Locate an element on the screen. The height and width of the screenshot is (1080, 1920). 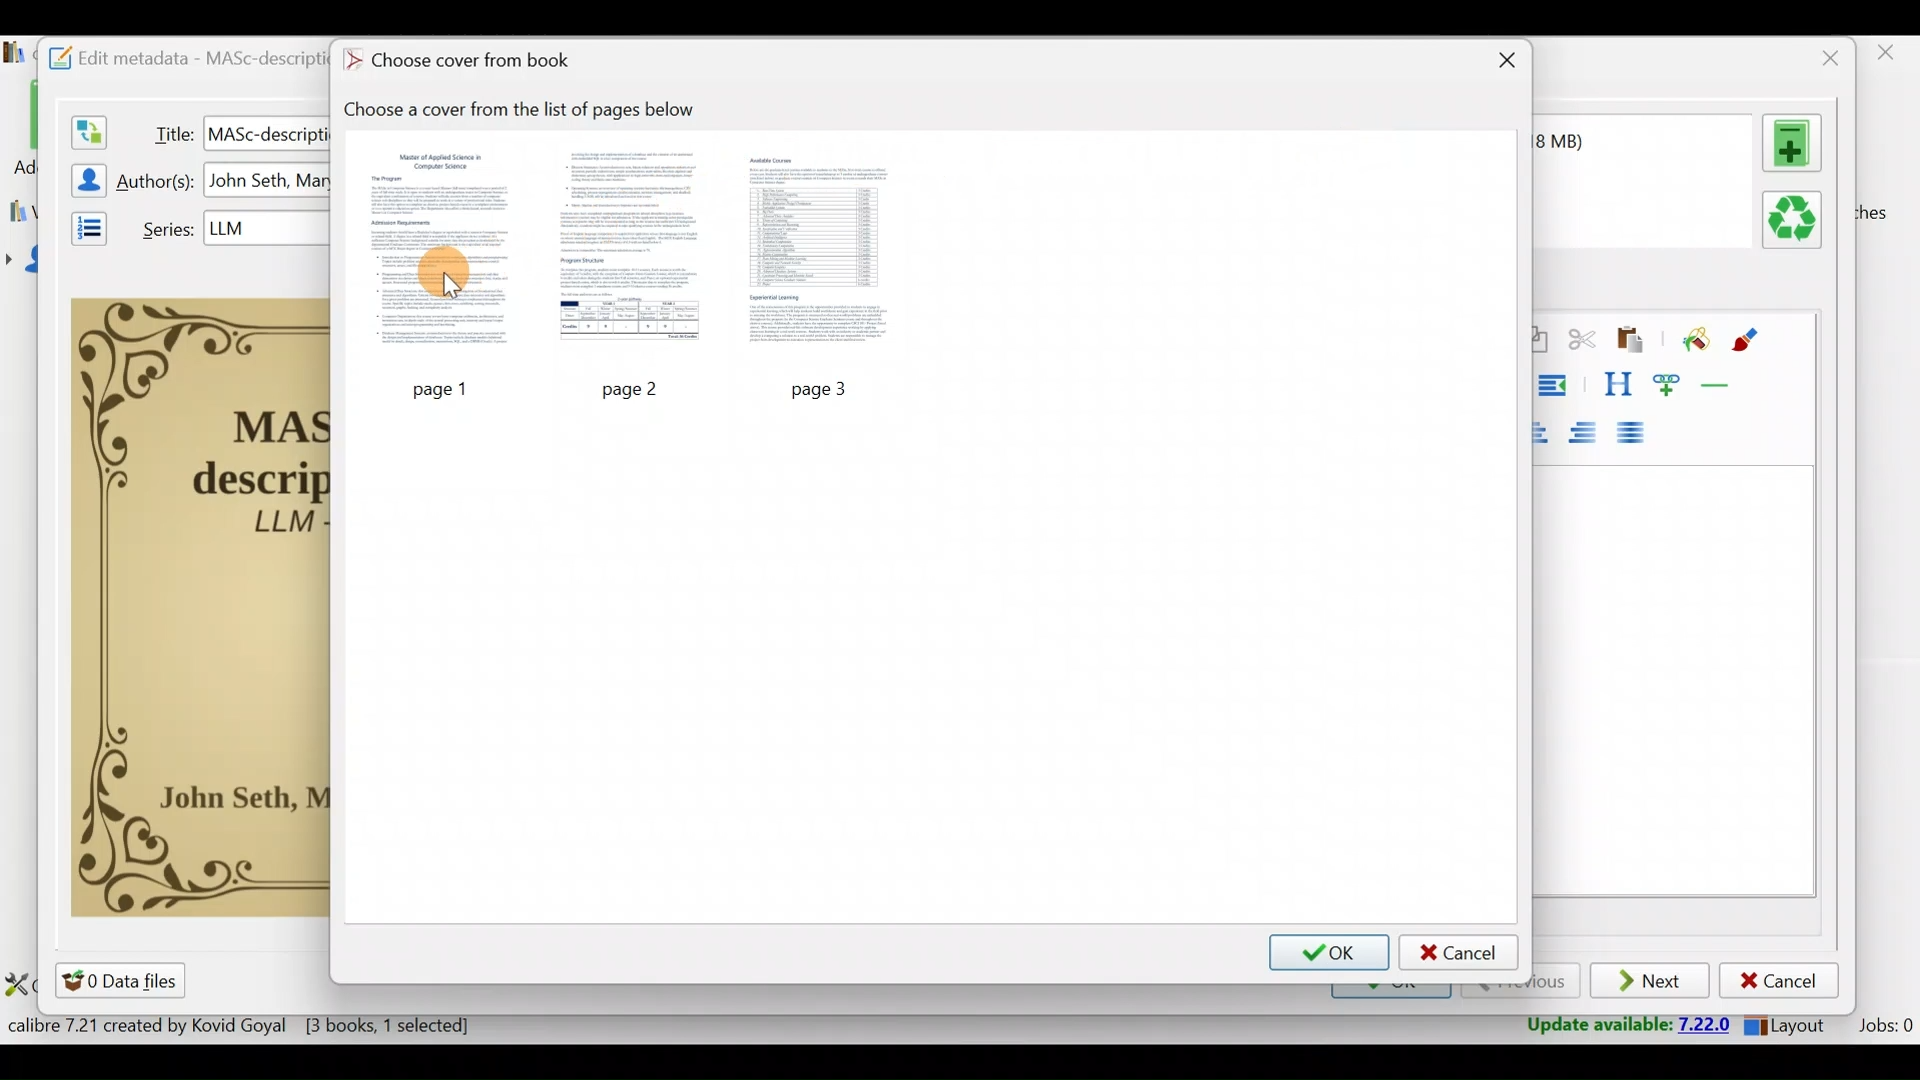
 Close is located at coordinates (1889, 58).